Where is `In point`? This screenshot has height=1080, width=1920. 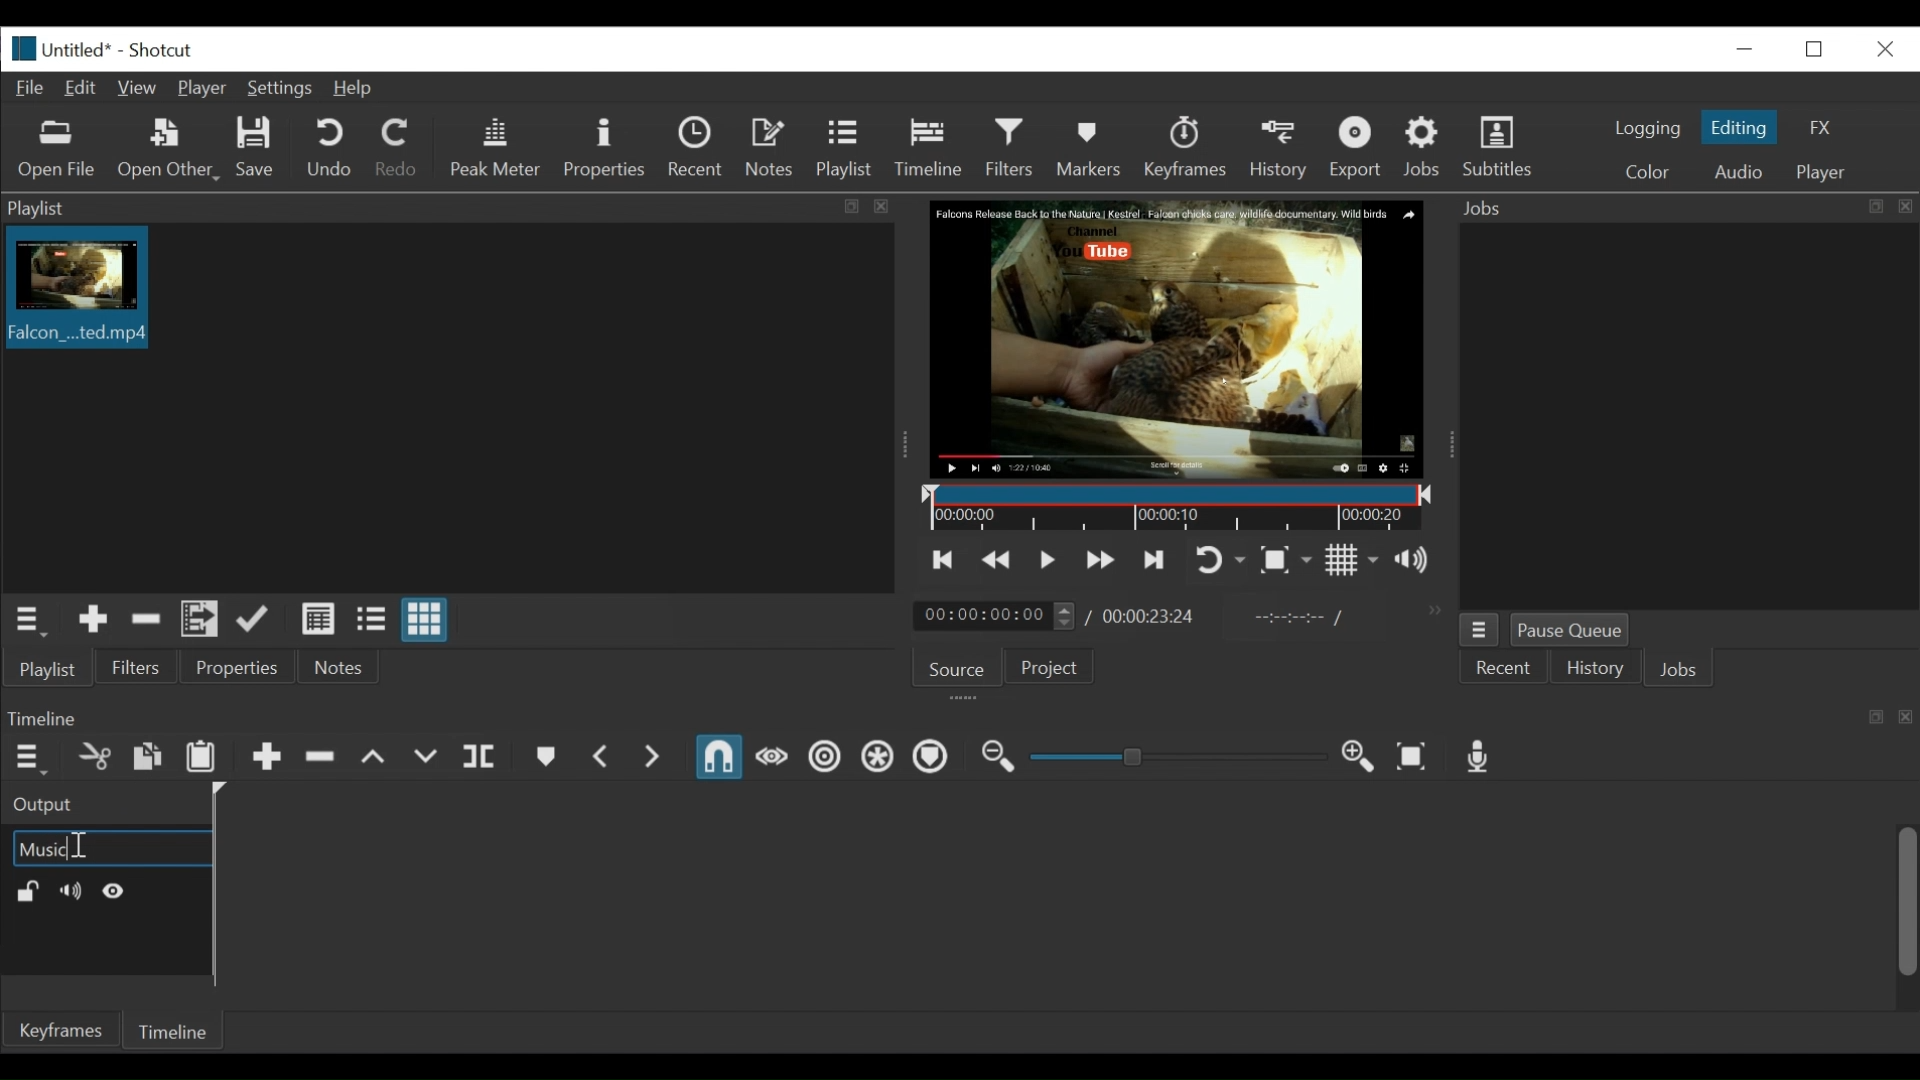 In point is located at coordinates (1299, 620).